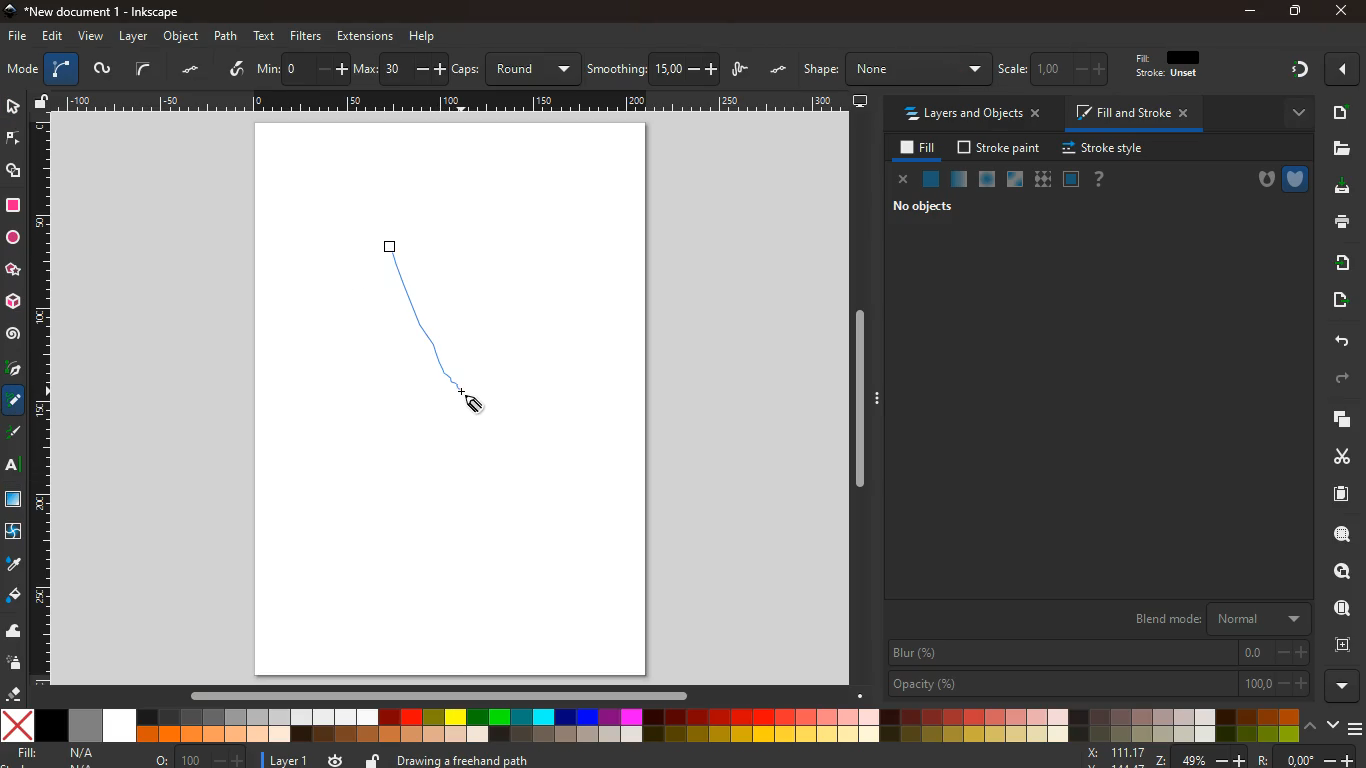 This screenshot has height=768, width=1366. I want to click on print, so click(1338, 221).